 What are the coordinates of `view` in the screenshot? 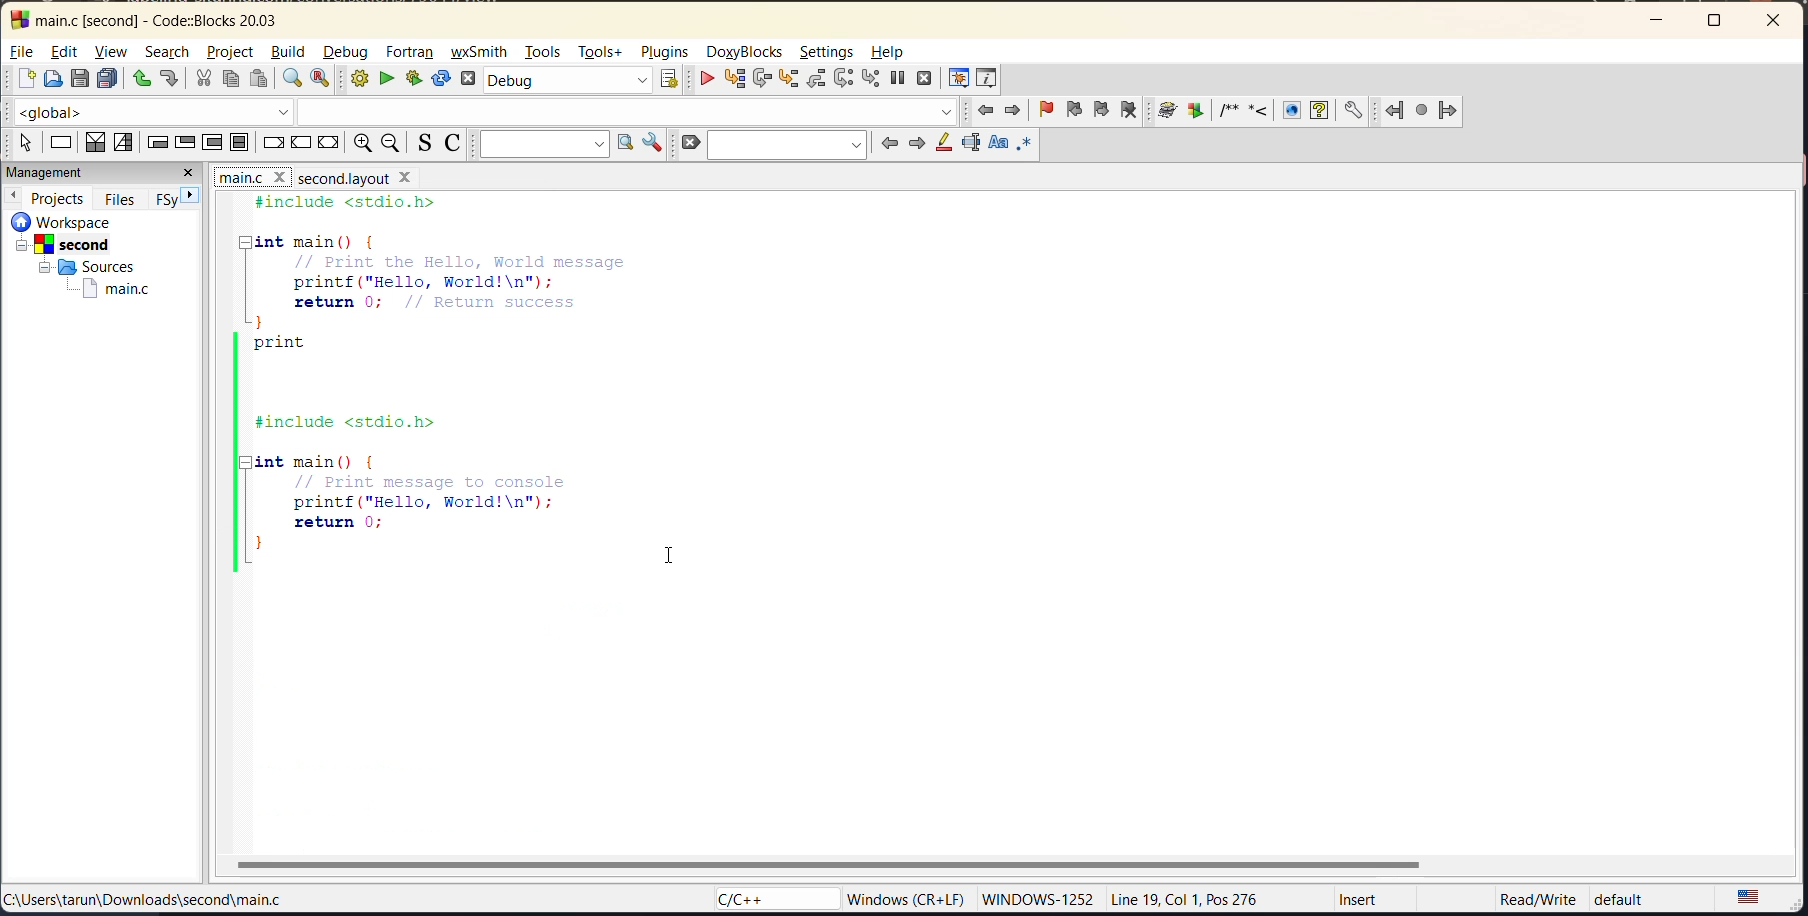 It's located at (113, 53).